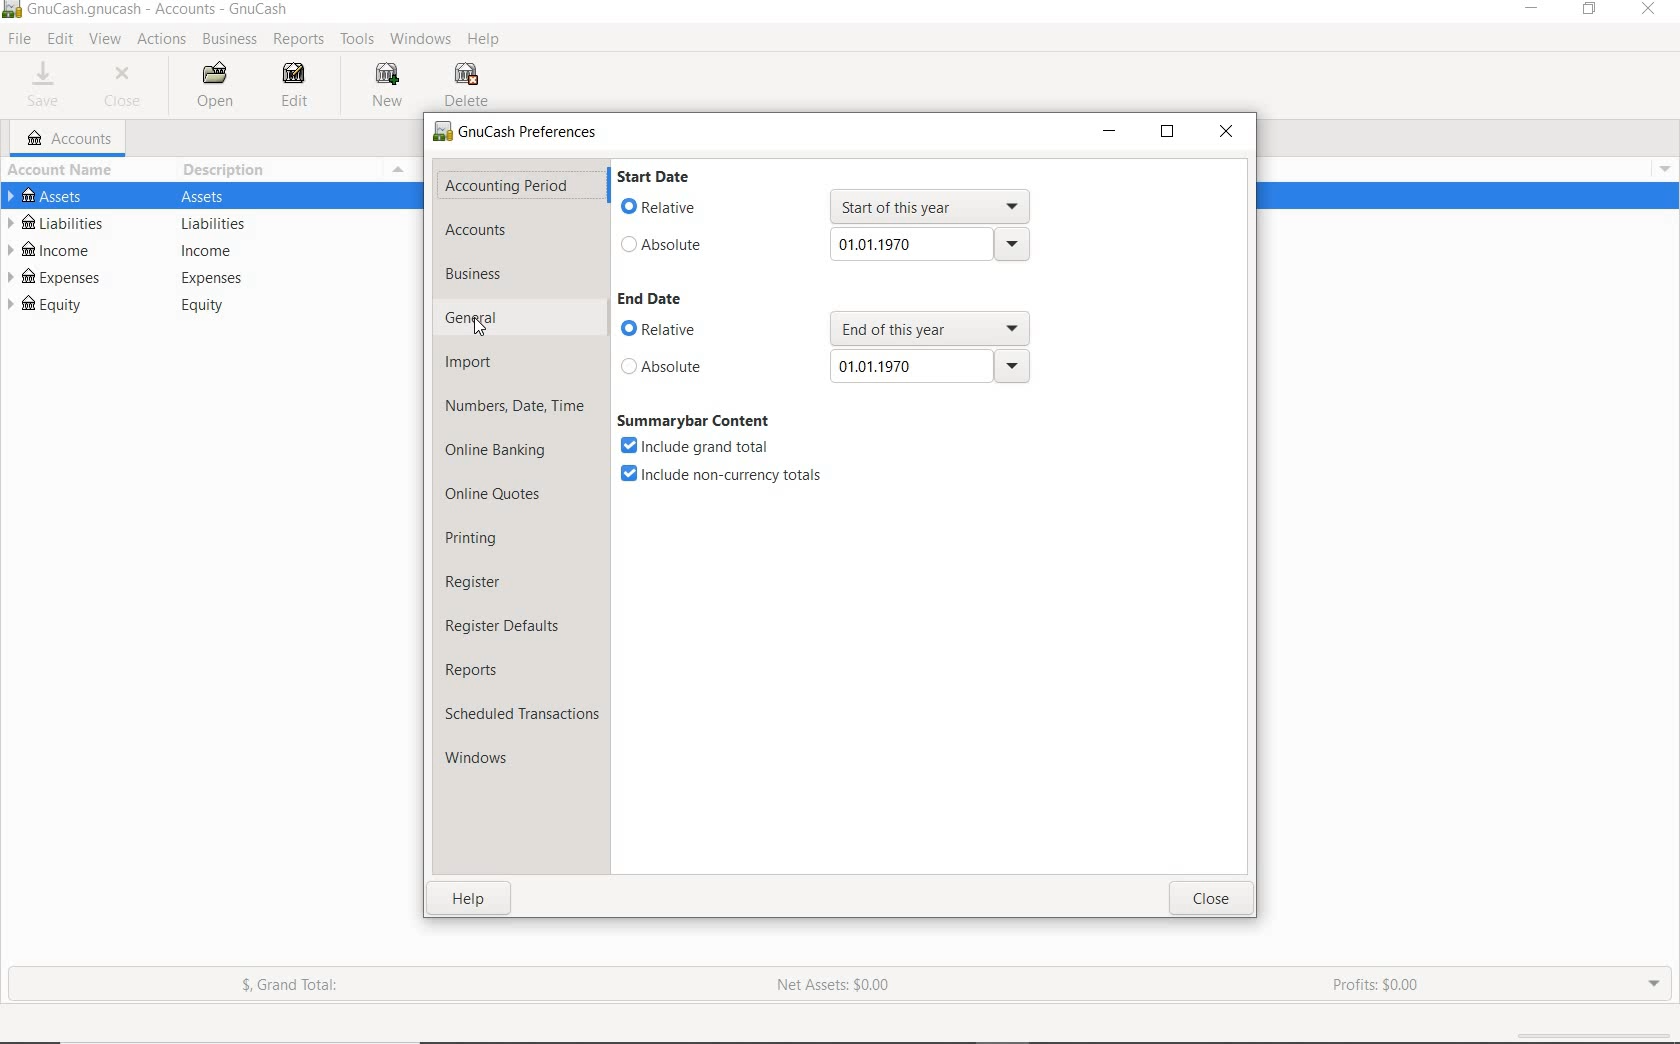 The height and width of the screenshot is (1044, 1680). I want to click on ASSETS, so click(199, 198).